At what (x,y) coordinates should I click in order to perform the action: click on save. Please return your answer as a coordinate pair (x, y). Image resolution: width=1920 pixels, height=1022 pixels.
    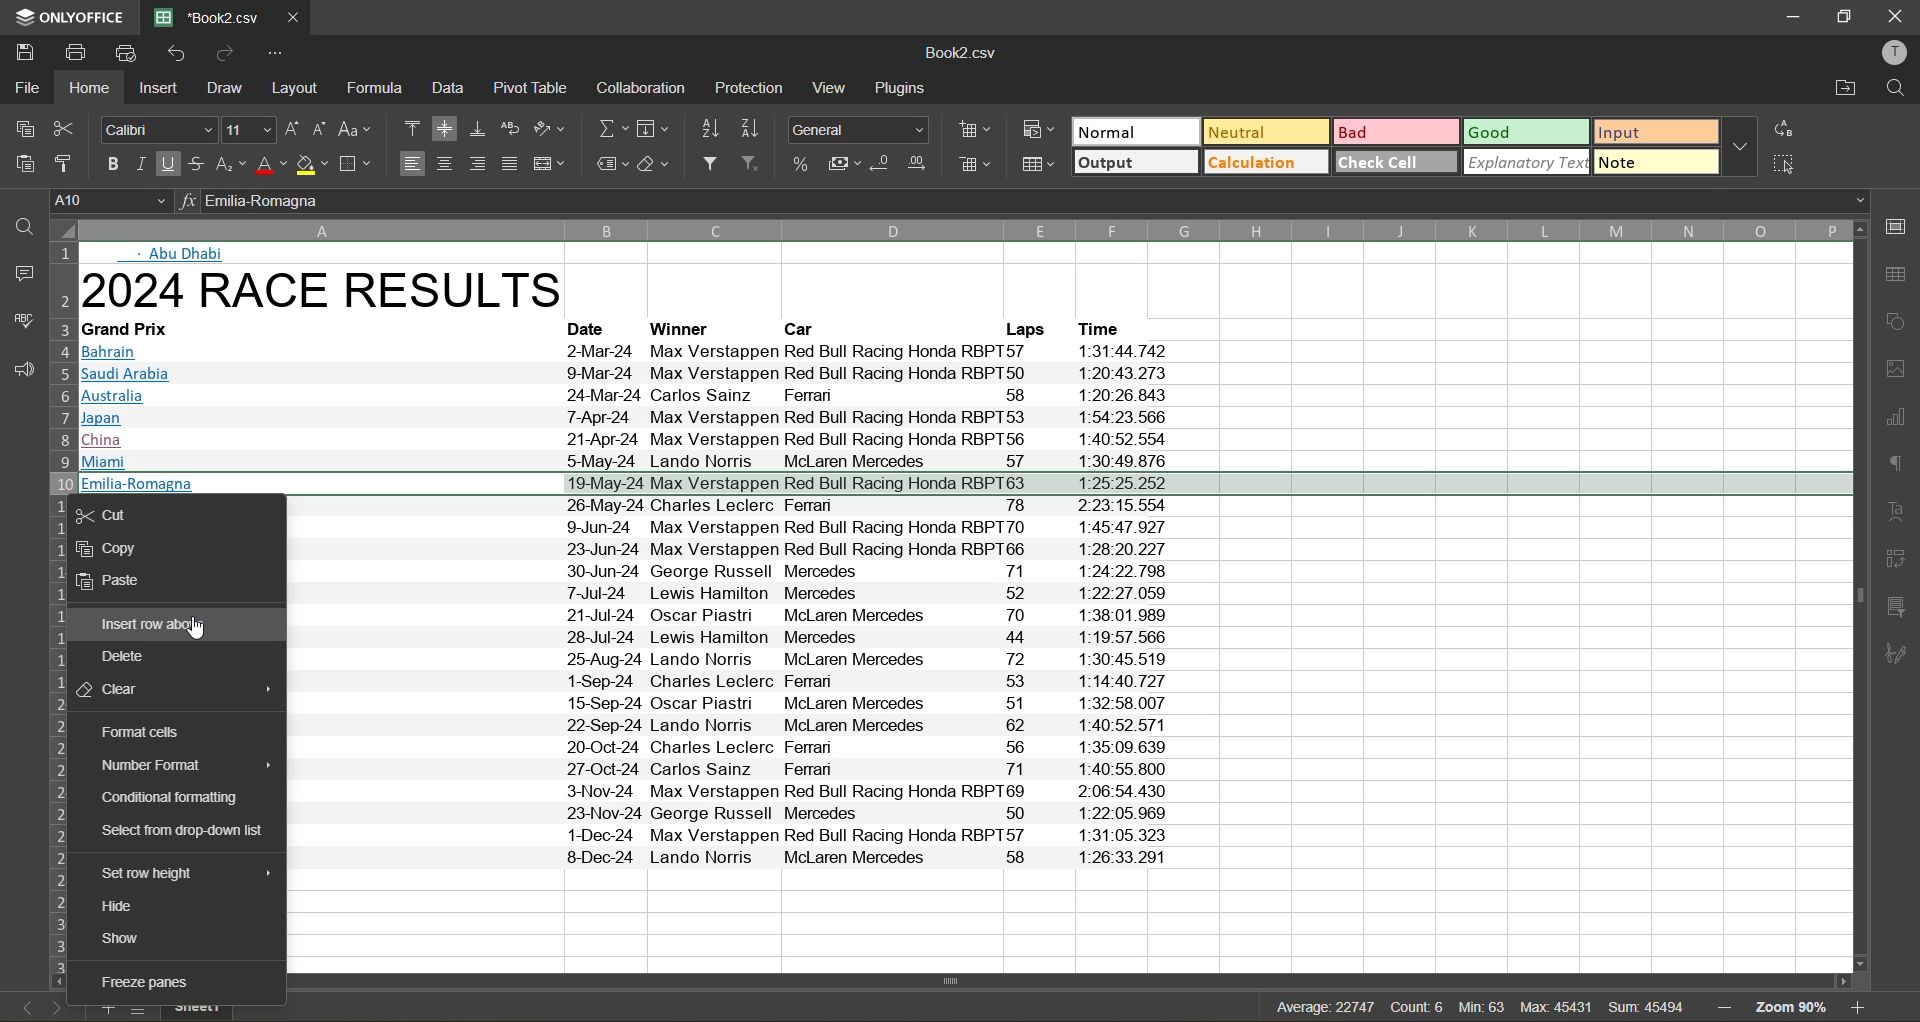
    Looking at the image, I should click on (20, 52).